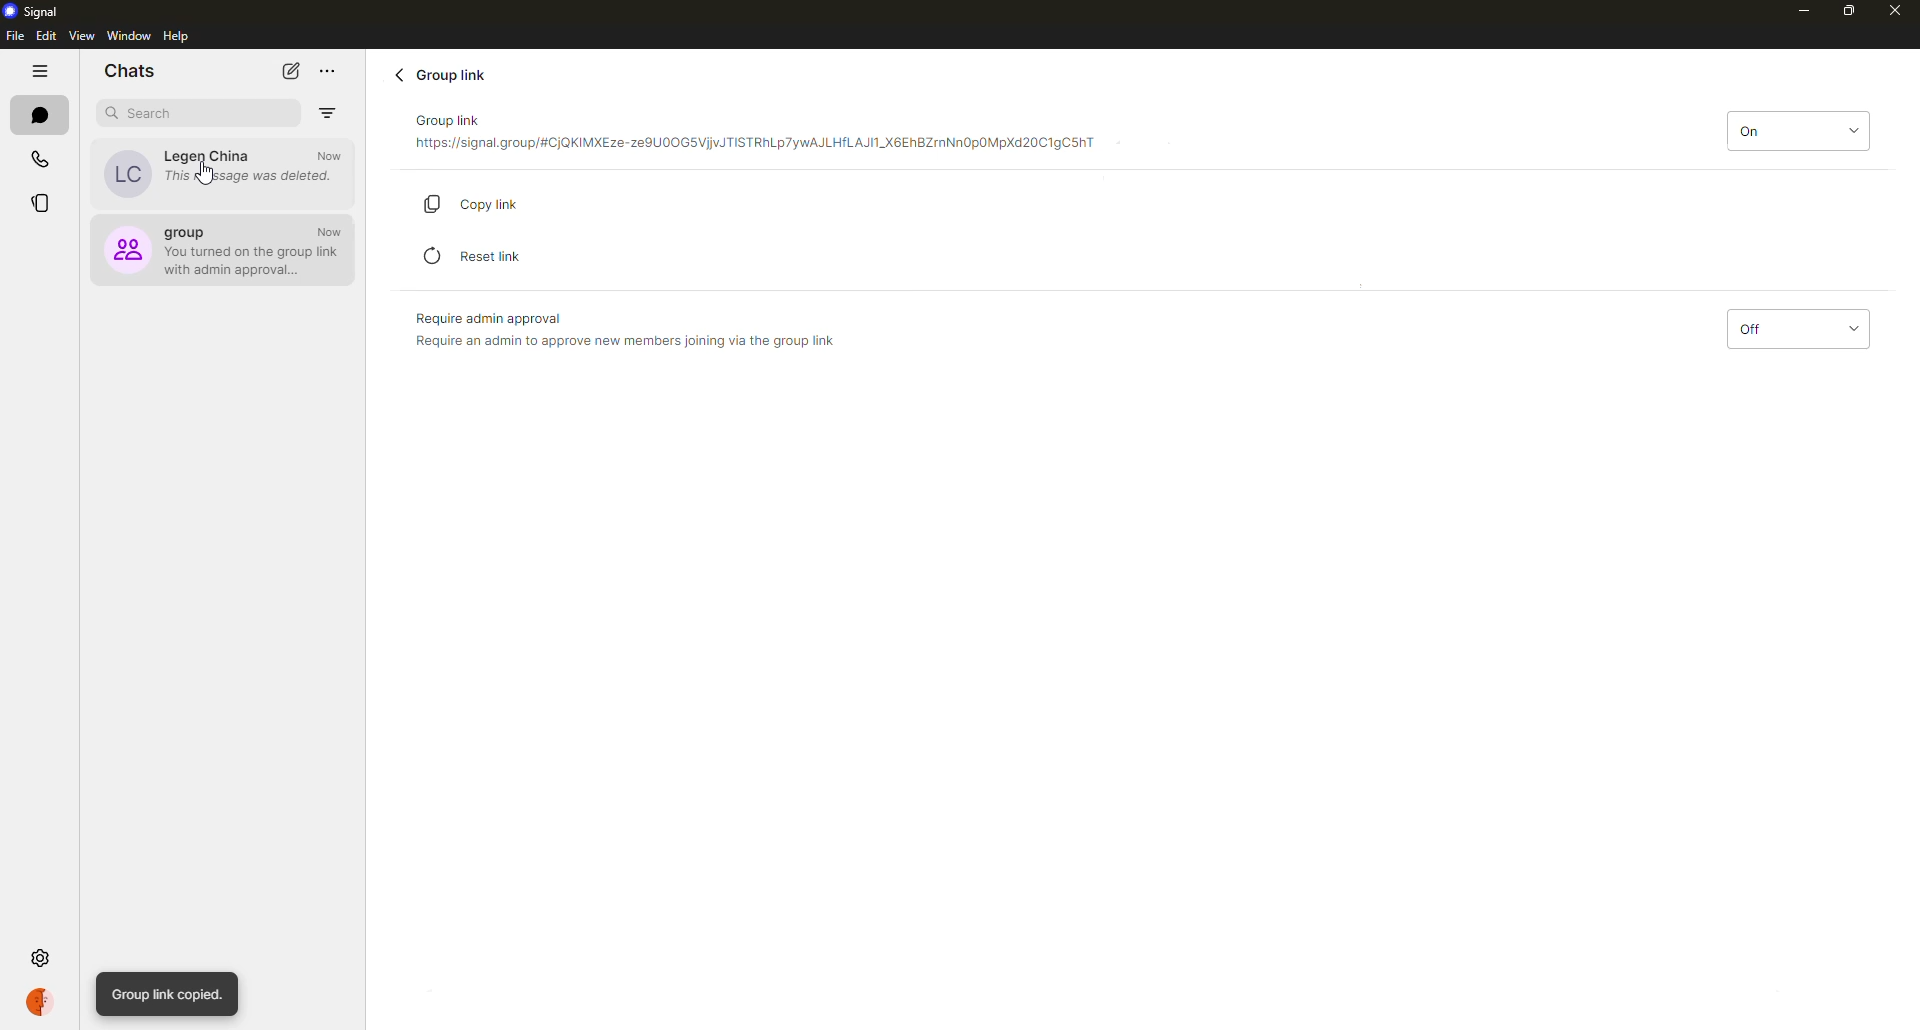 The width and height of the screenshot is (1920, 1030). What do you see at coordinates (81, 37) in the screenshot?
I see `view` at bounding box center [81, 37].